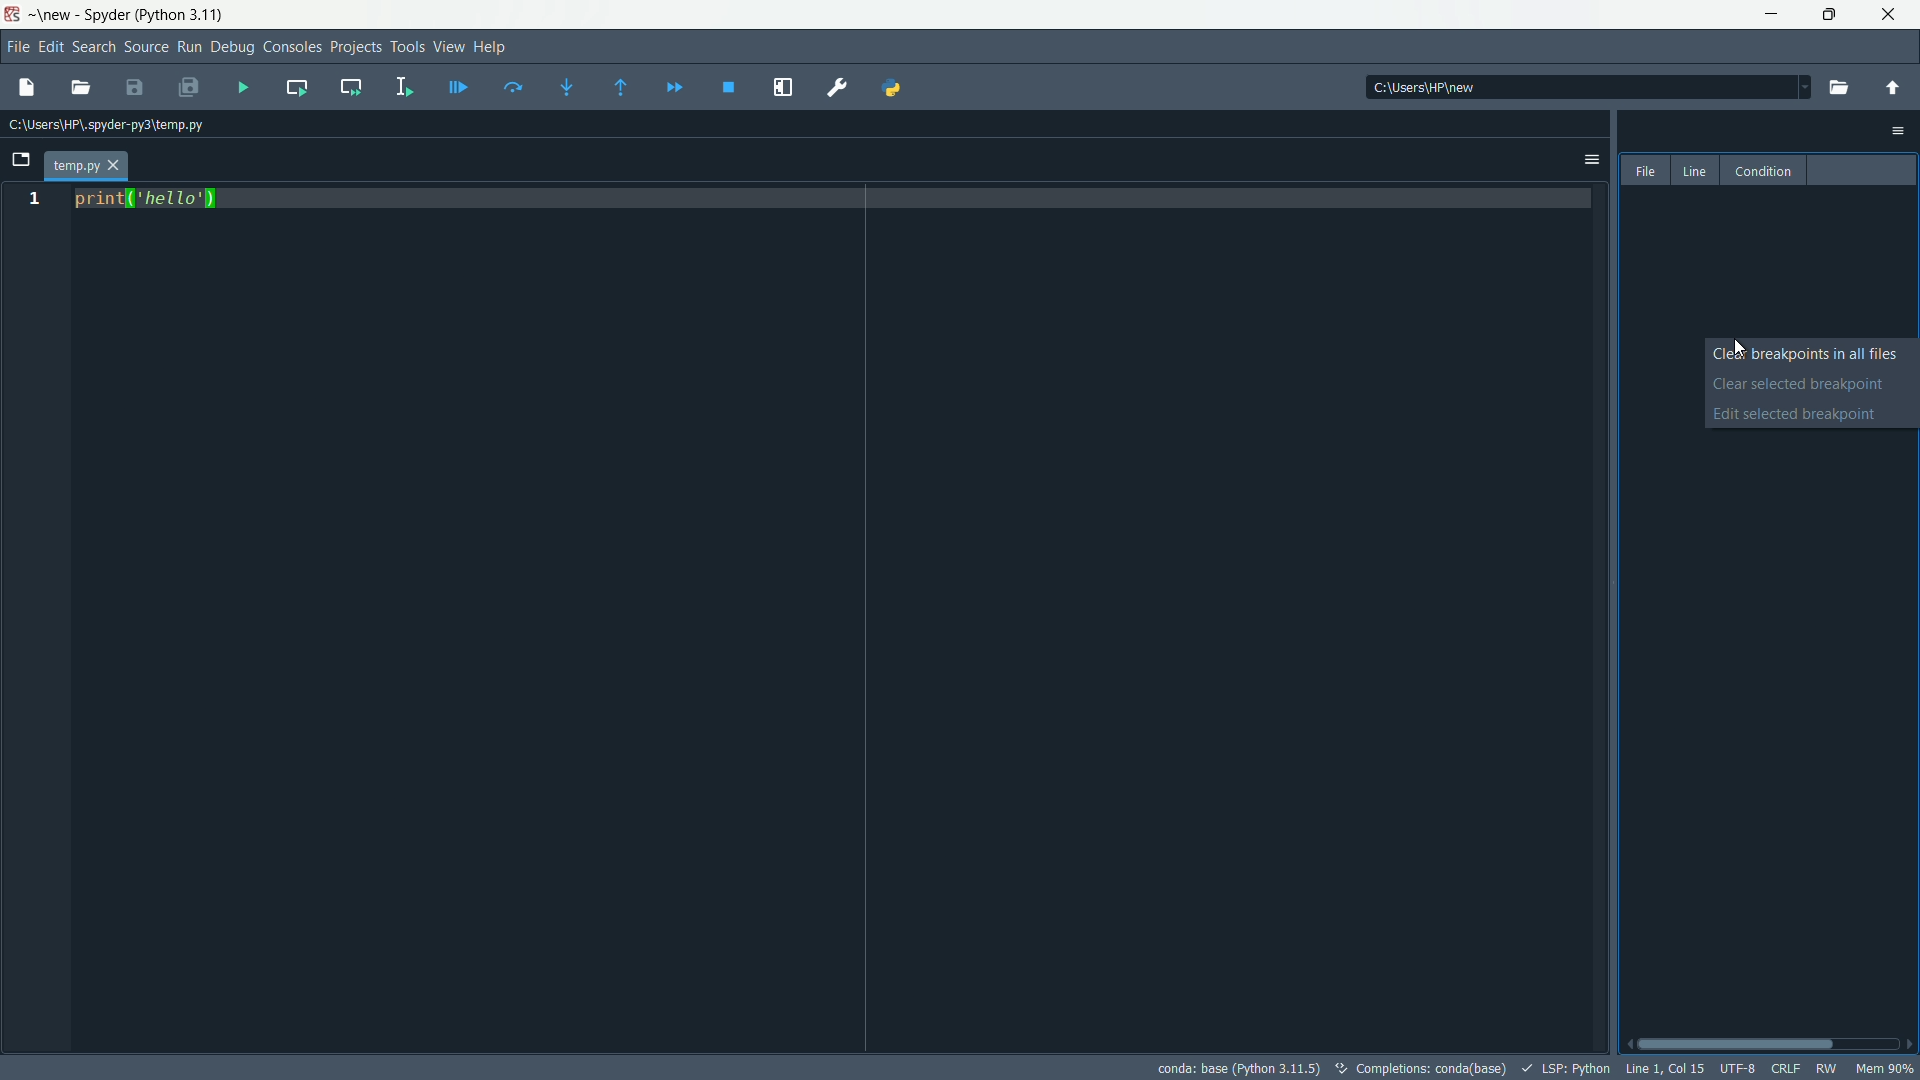 The height and width of the screenshot is (1080, 1920). Describe the element at coordinates (409, 48) in the screenshot. I see `tools menu` at that location.